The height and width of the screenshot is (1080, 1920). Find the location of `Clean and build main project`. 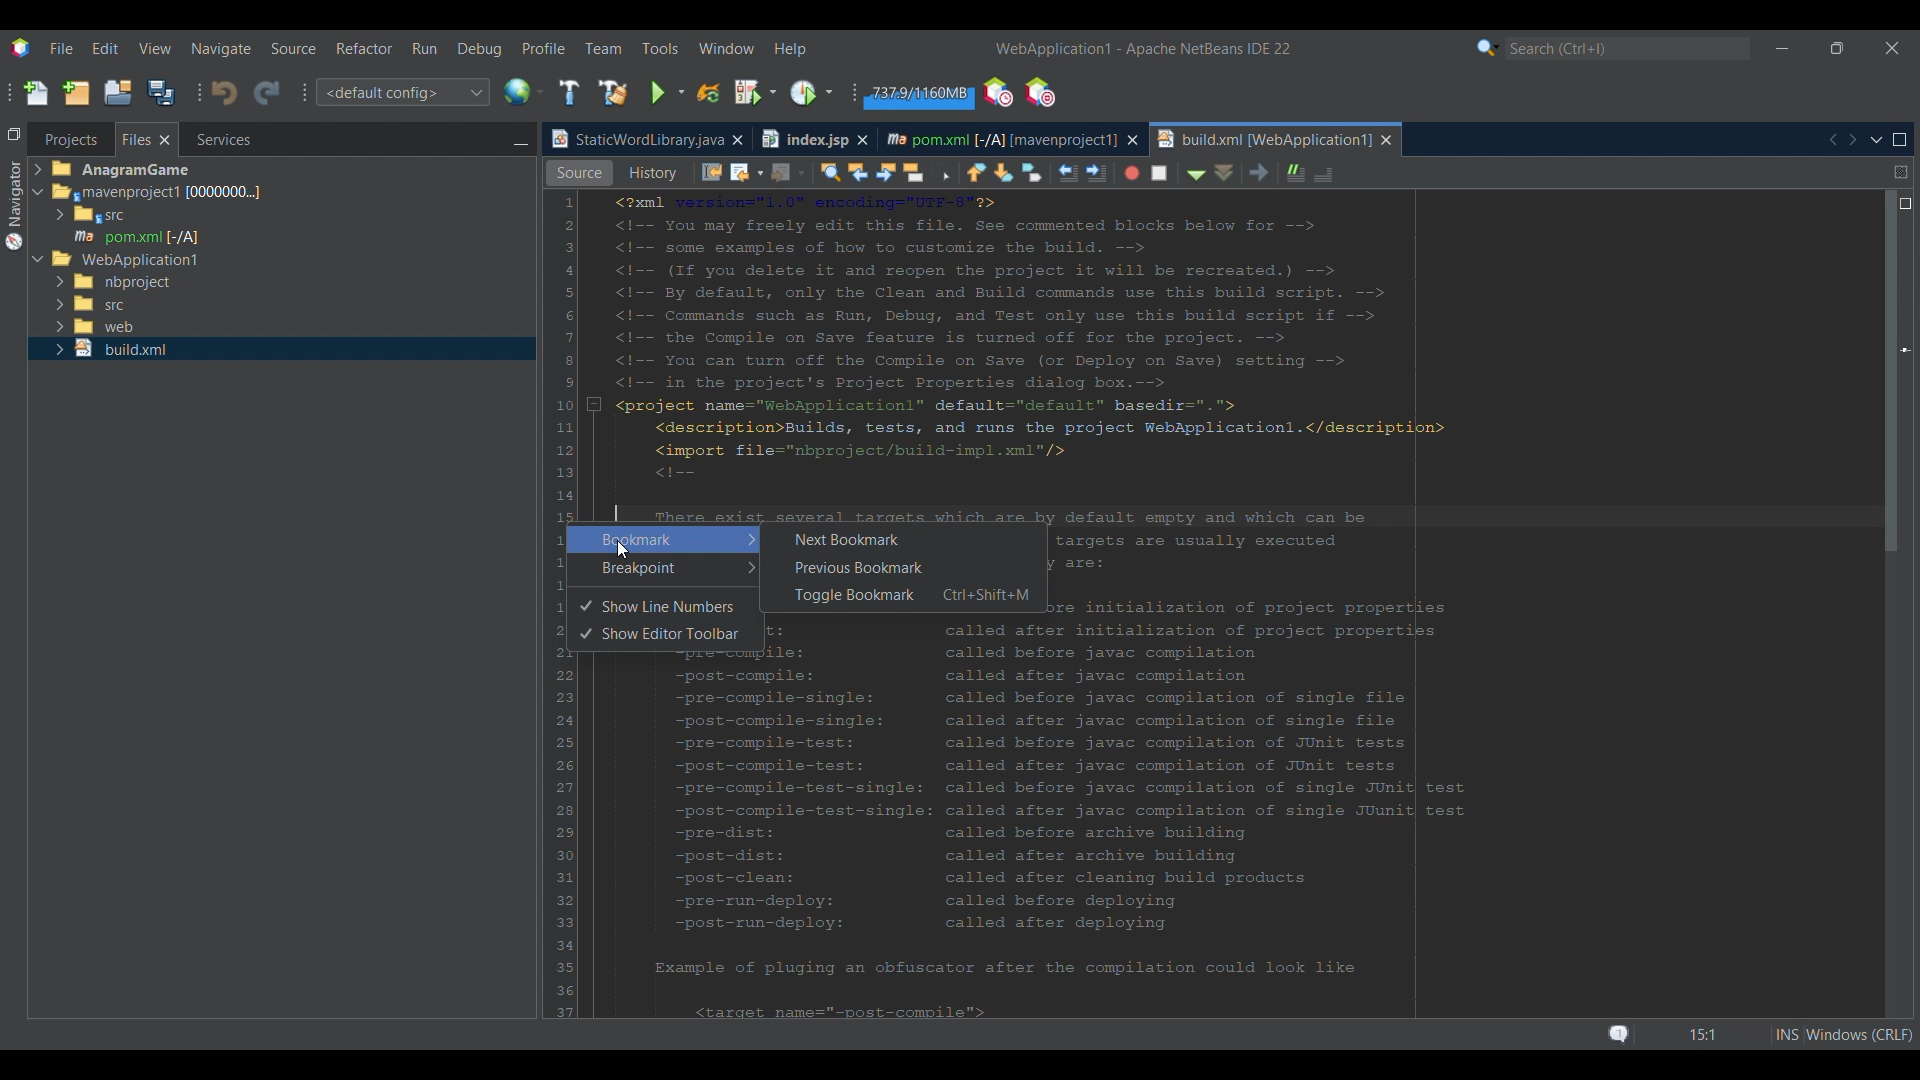

Clean and build main project is located at coordinates (613, 93).